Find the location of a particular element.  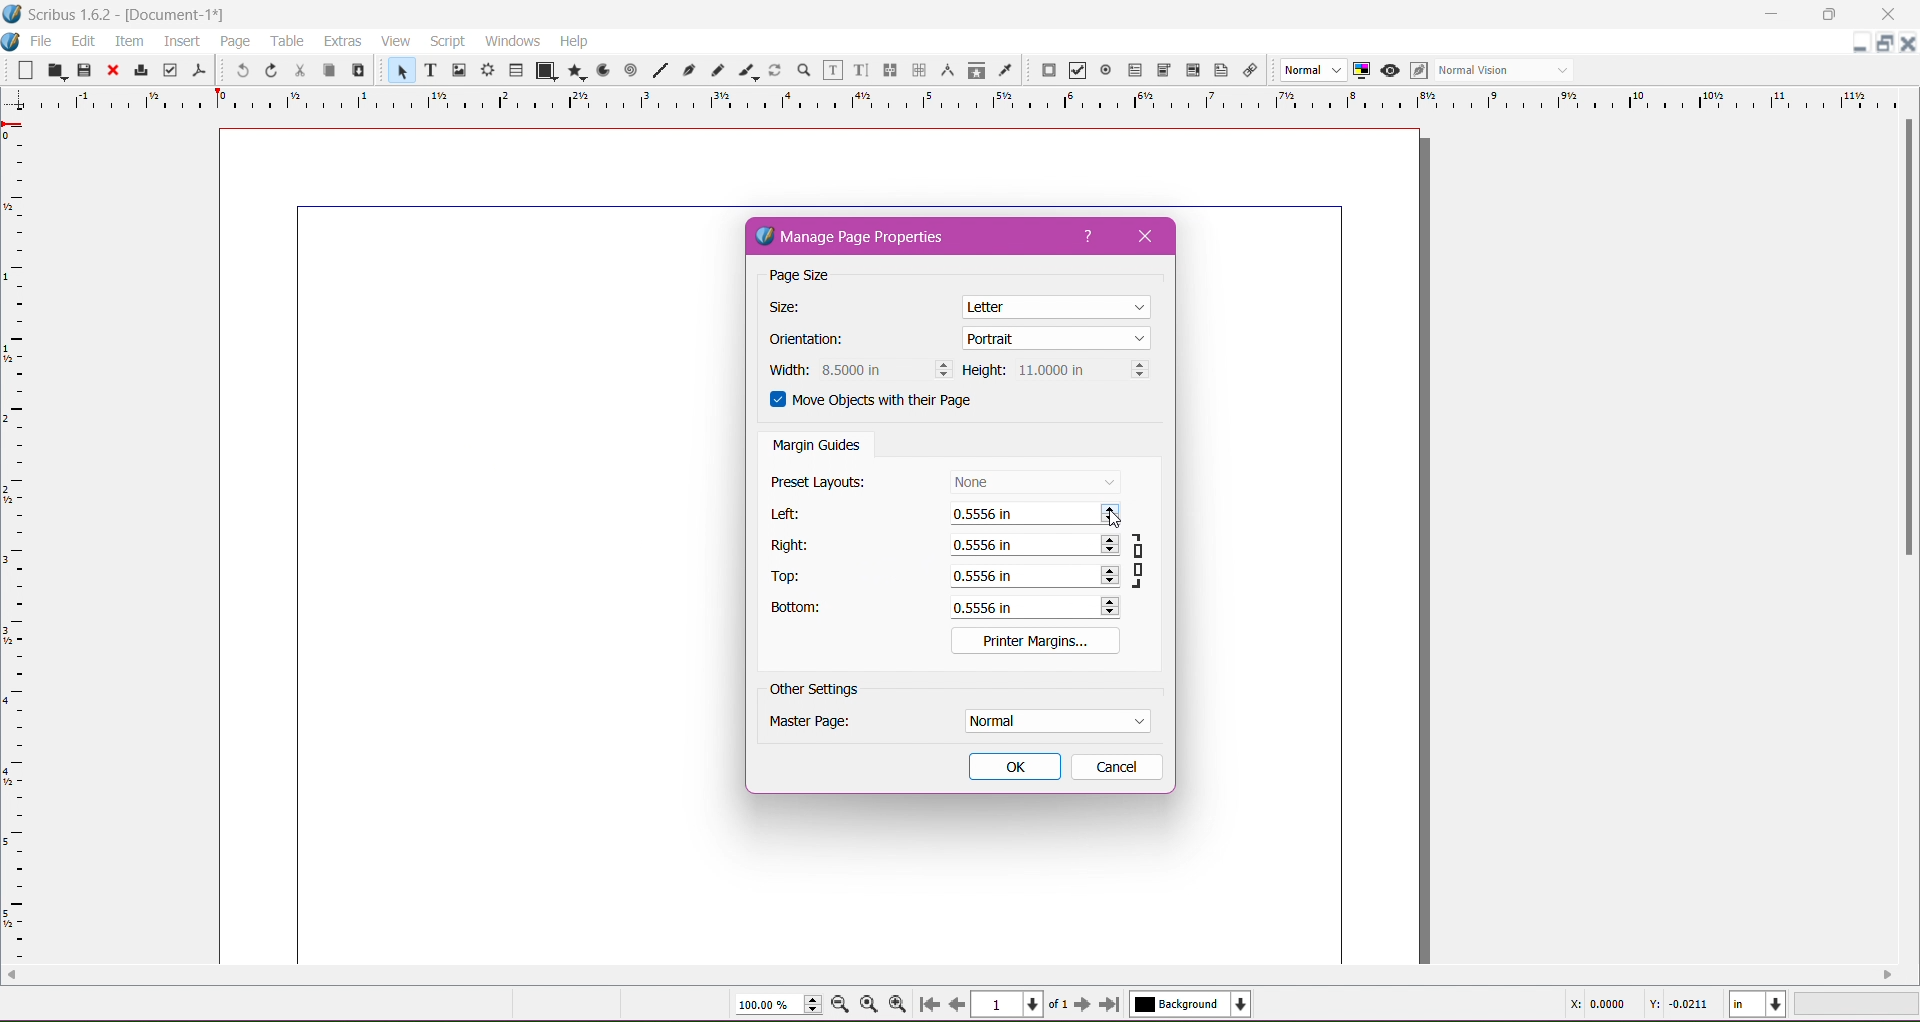

Select the current page is located at coordinates (1021, 1004).